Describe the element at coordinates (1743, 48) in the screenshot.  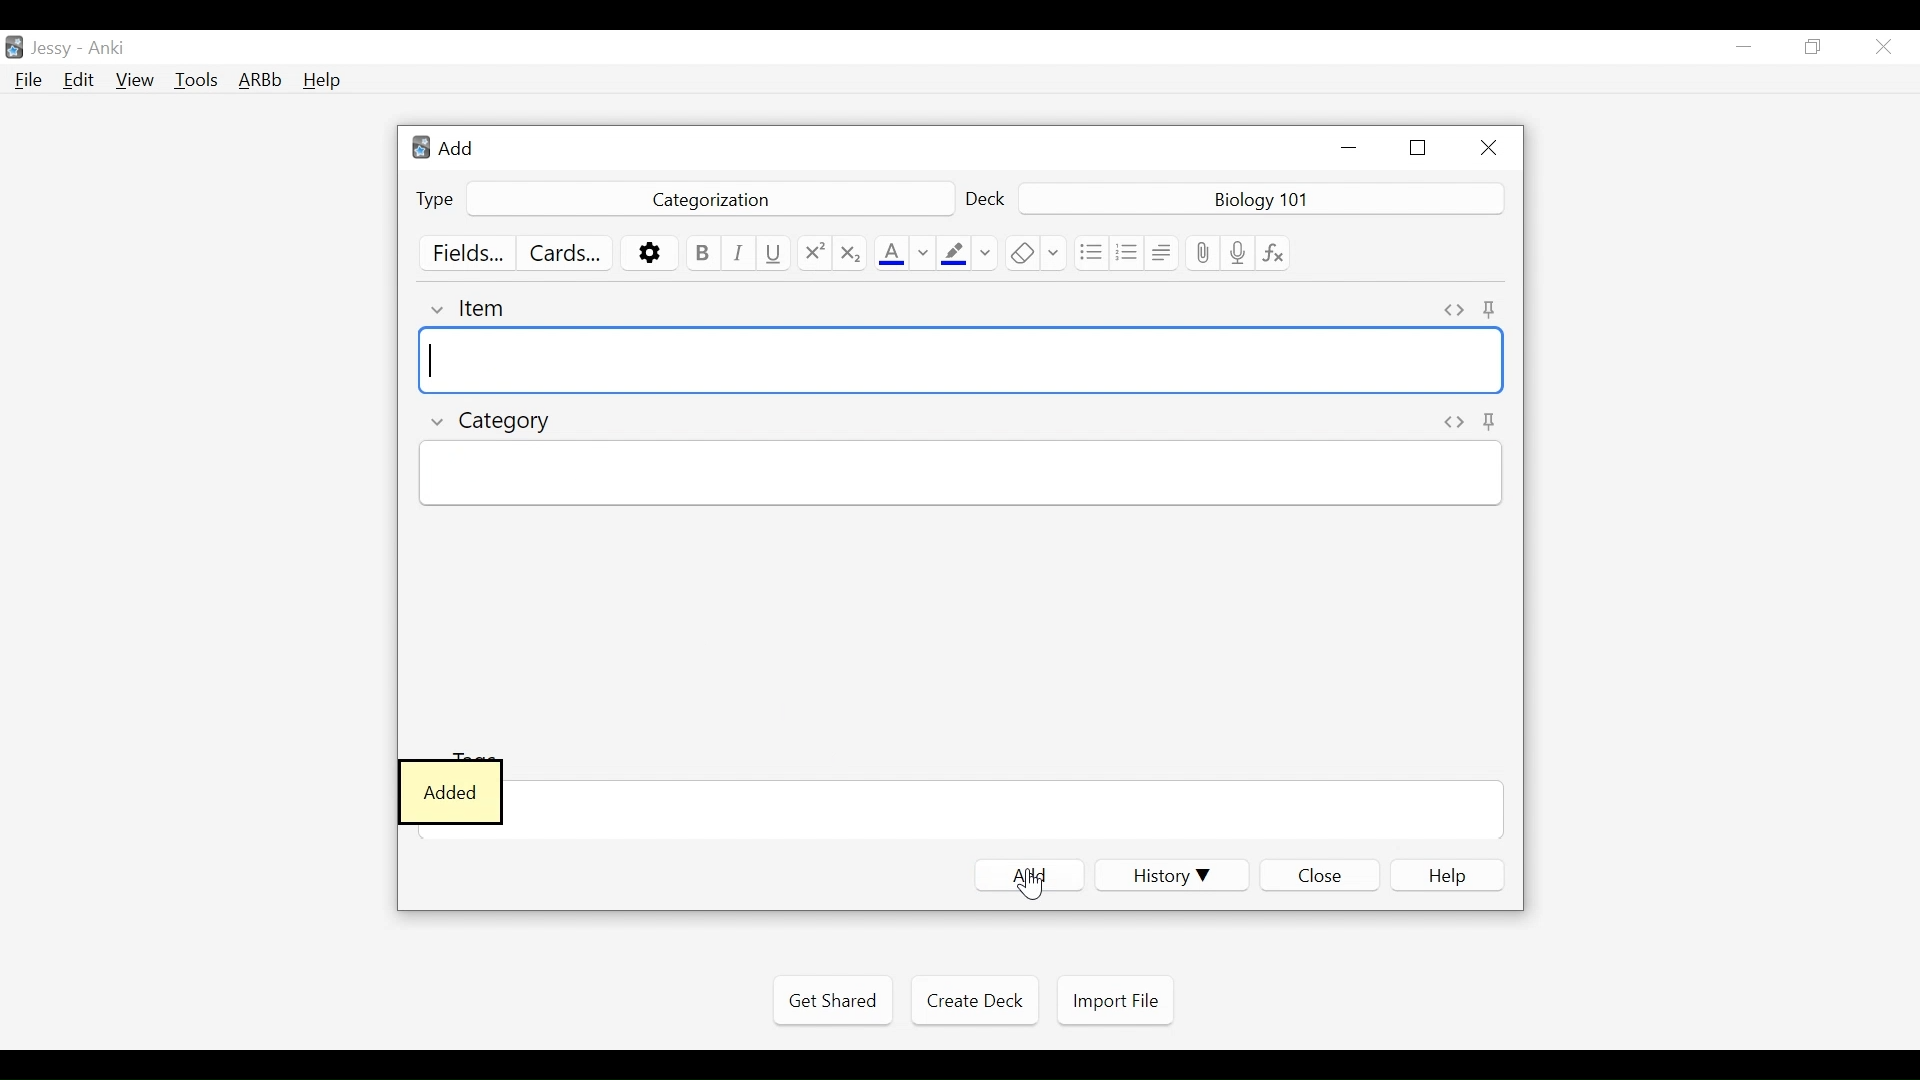
I see `minimize` at that location.